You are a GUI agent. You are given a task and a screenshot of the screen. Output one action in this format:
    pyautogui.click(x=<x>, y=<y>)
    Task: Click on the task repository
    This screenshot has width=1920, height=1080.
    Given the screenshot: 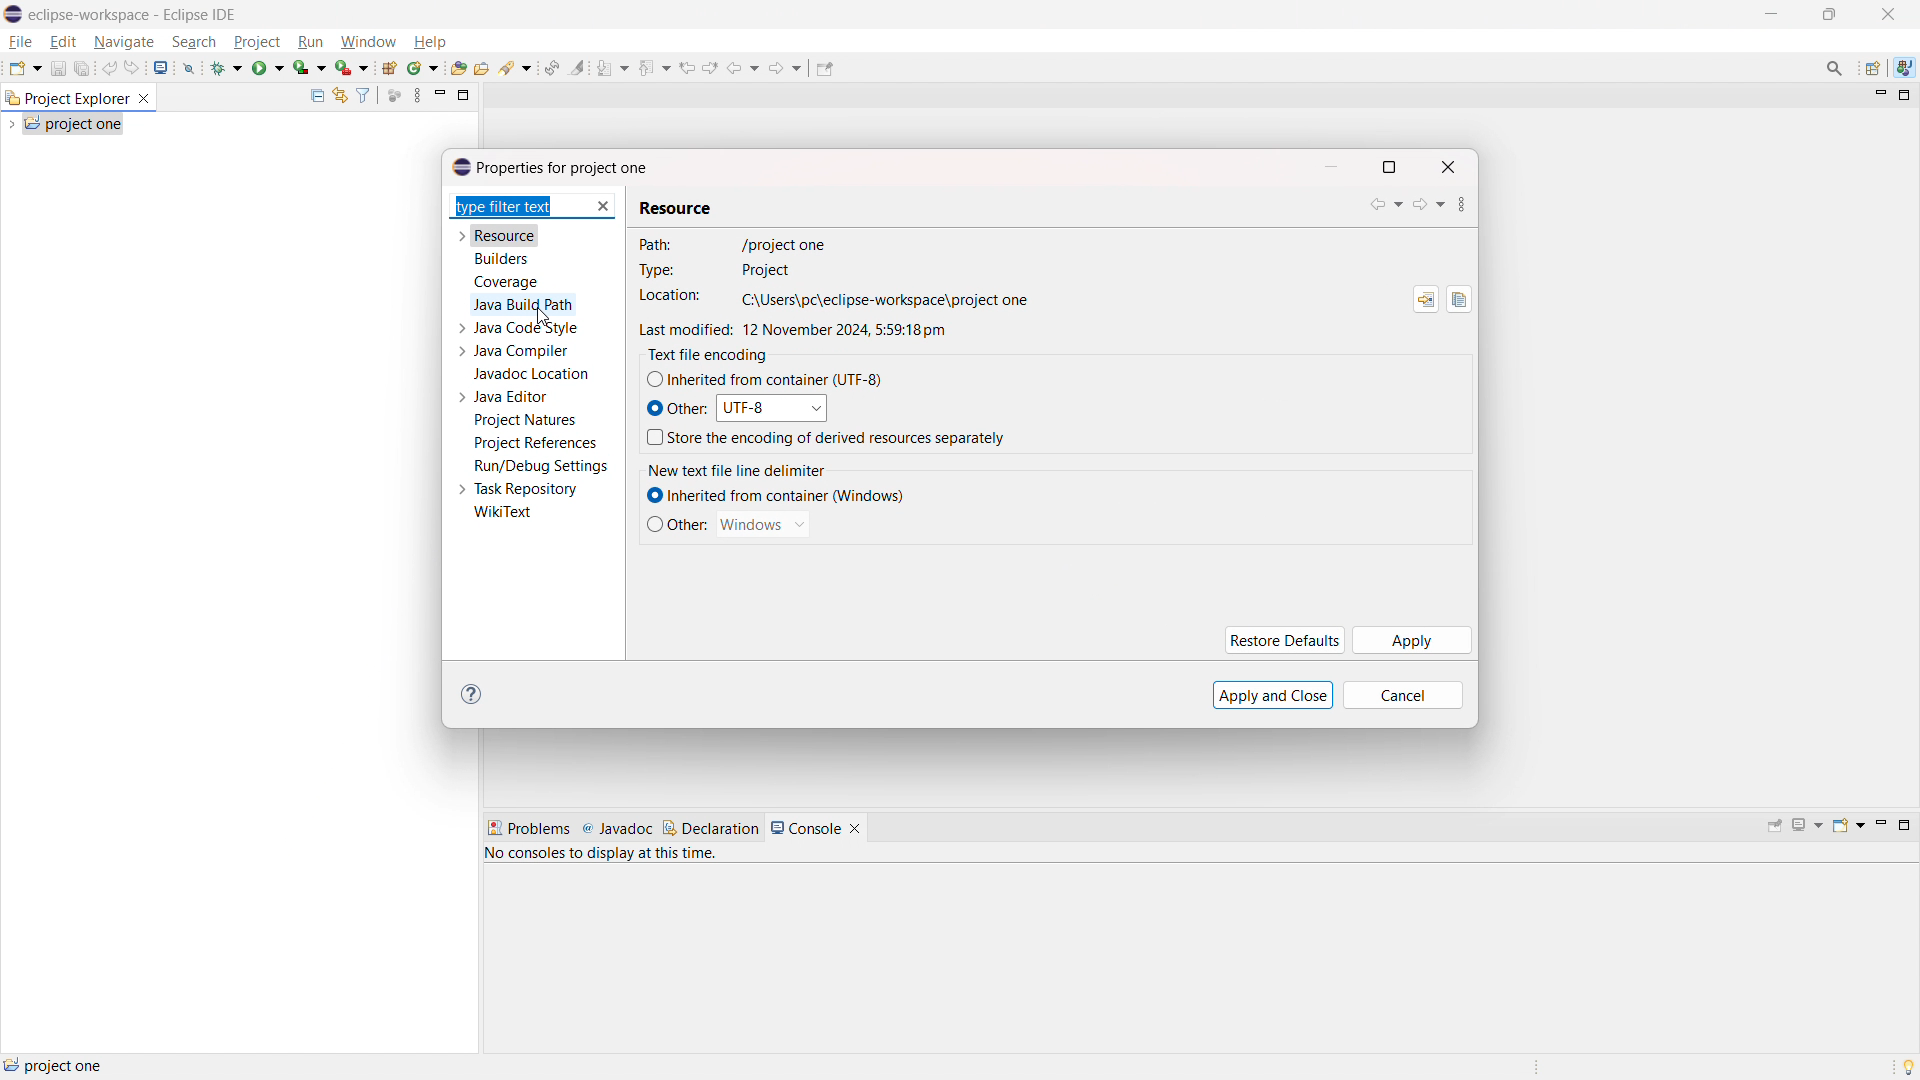 What is the action you would take?
    pyautogui.click(x=527, y=489)
    